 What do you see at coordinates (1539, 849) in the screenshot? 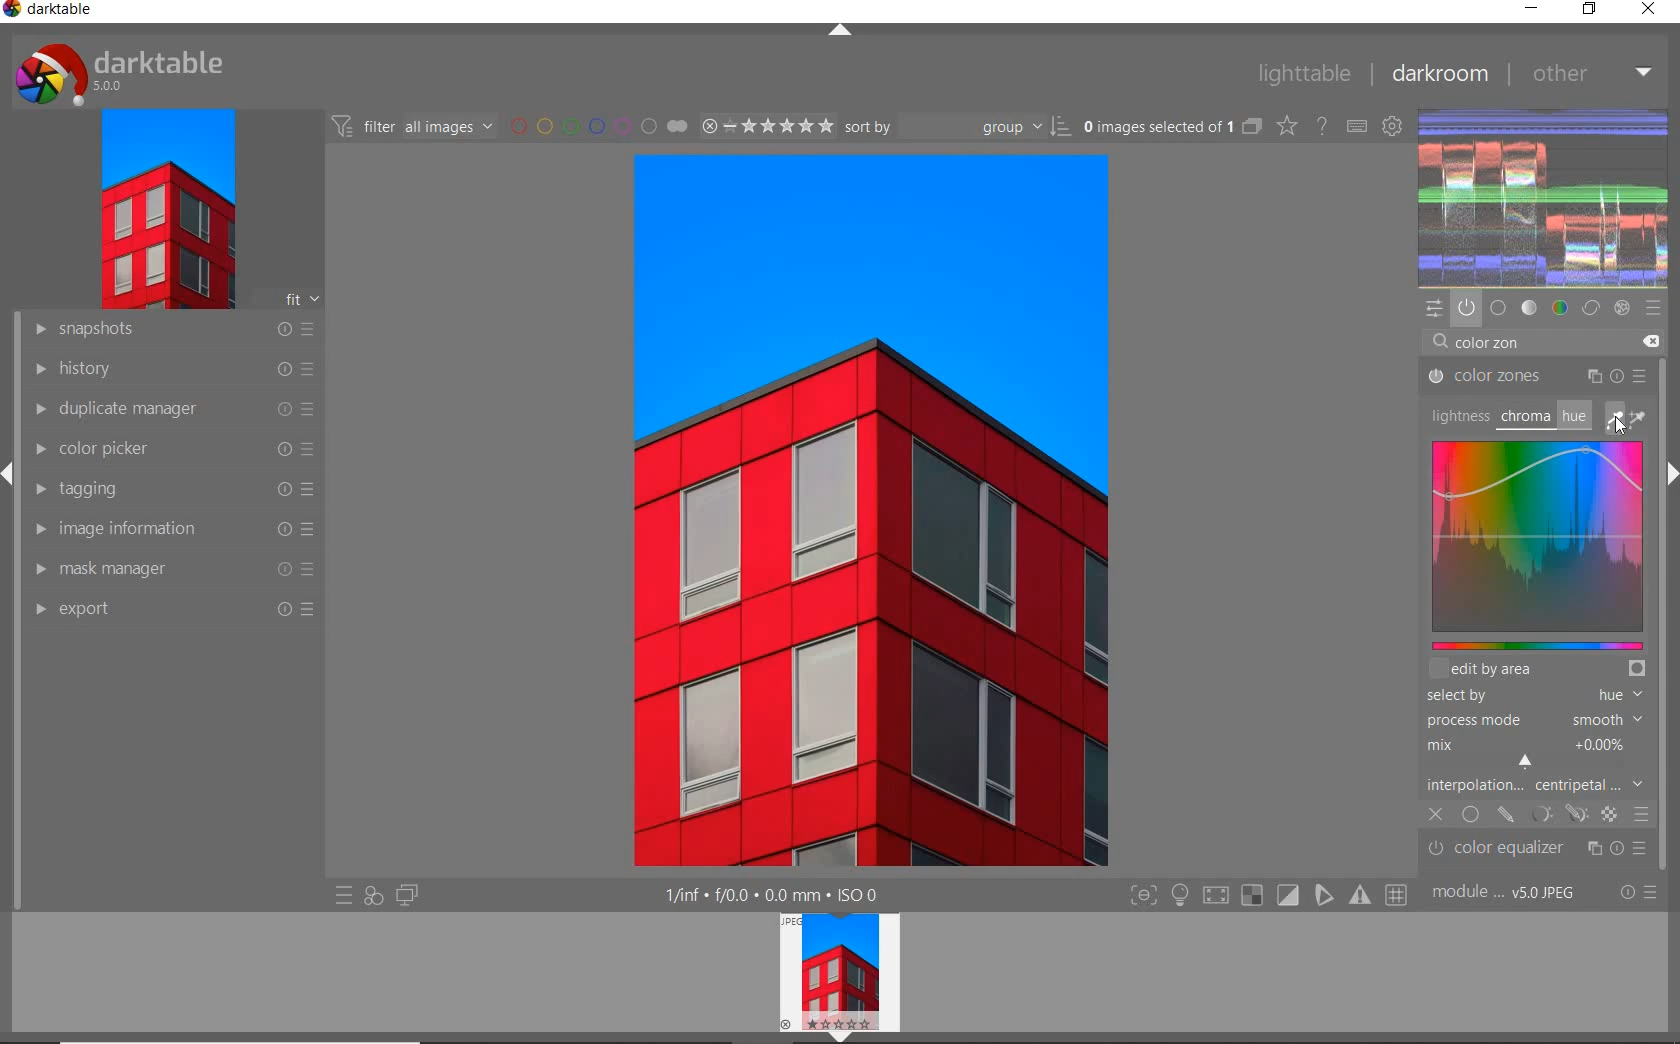
I see `color equalizer` at bounding box center [1539, 849].